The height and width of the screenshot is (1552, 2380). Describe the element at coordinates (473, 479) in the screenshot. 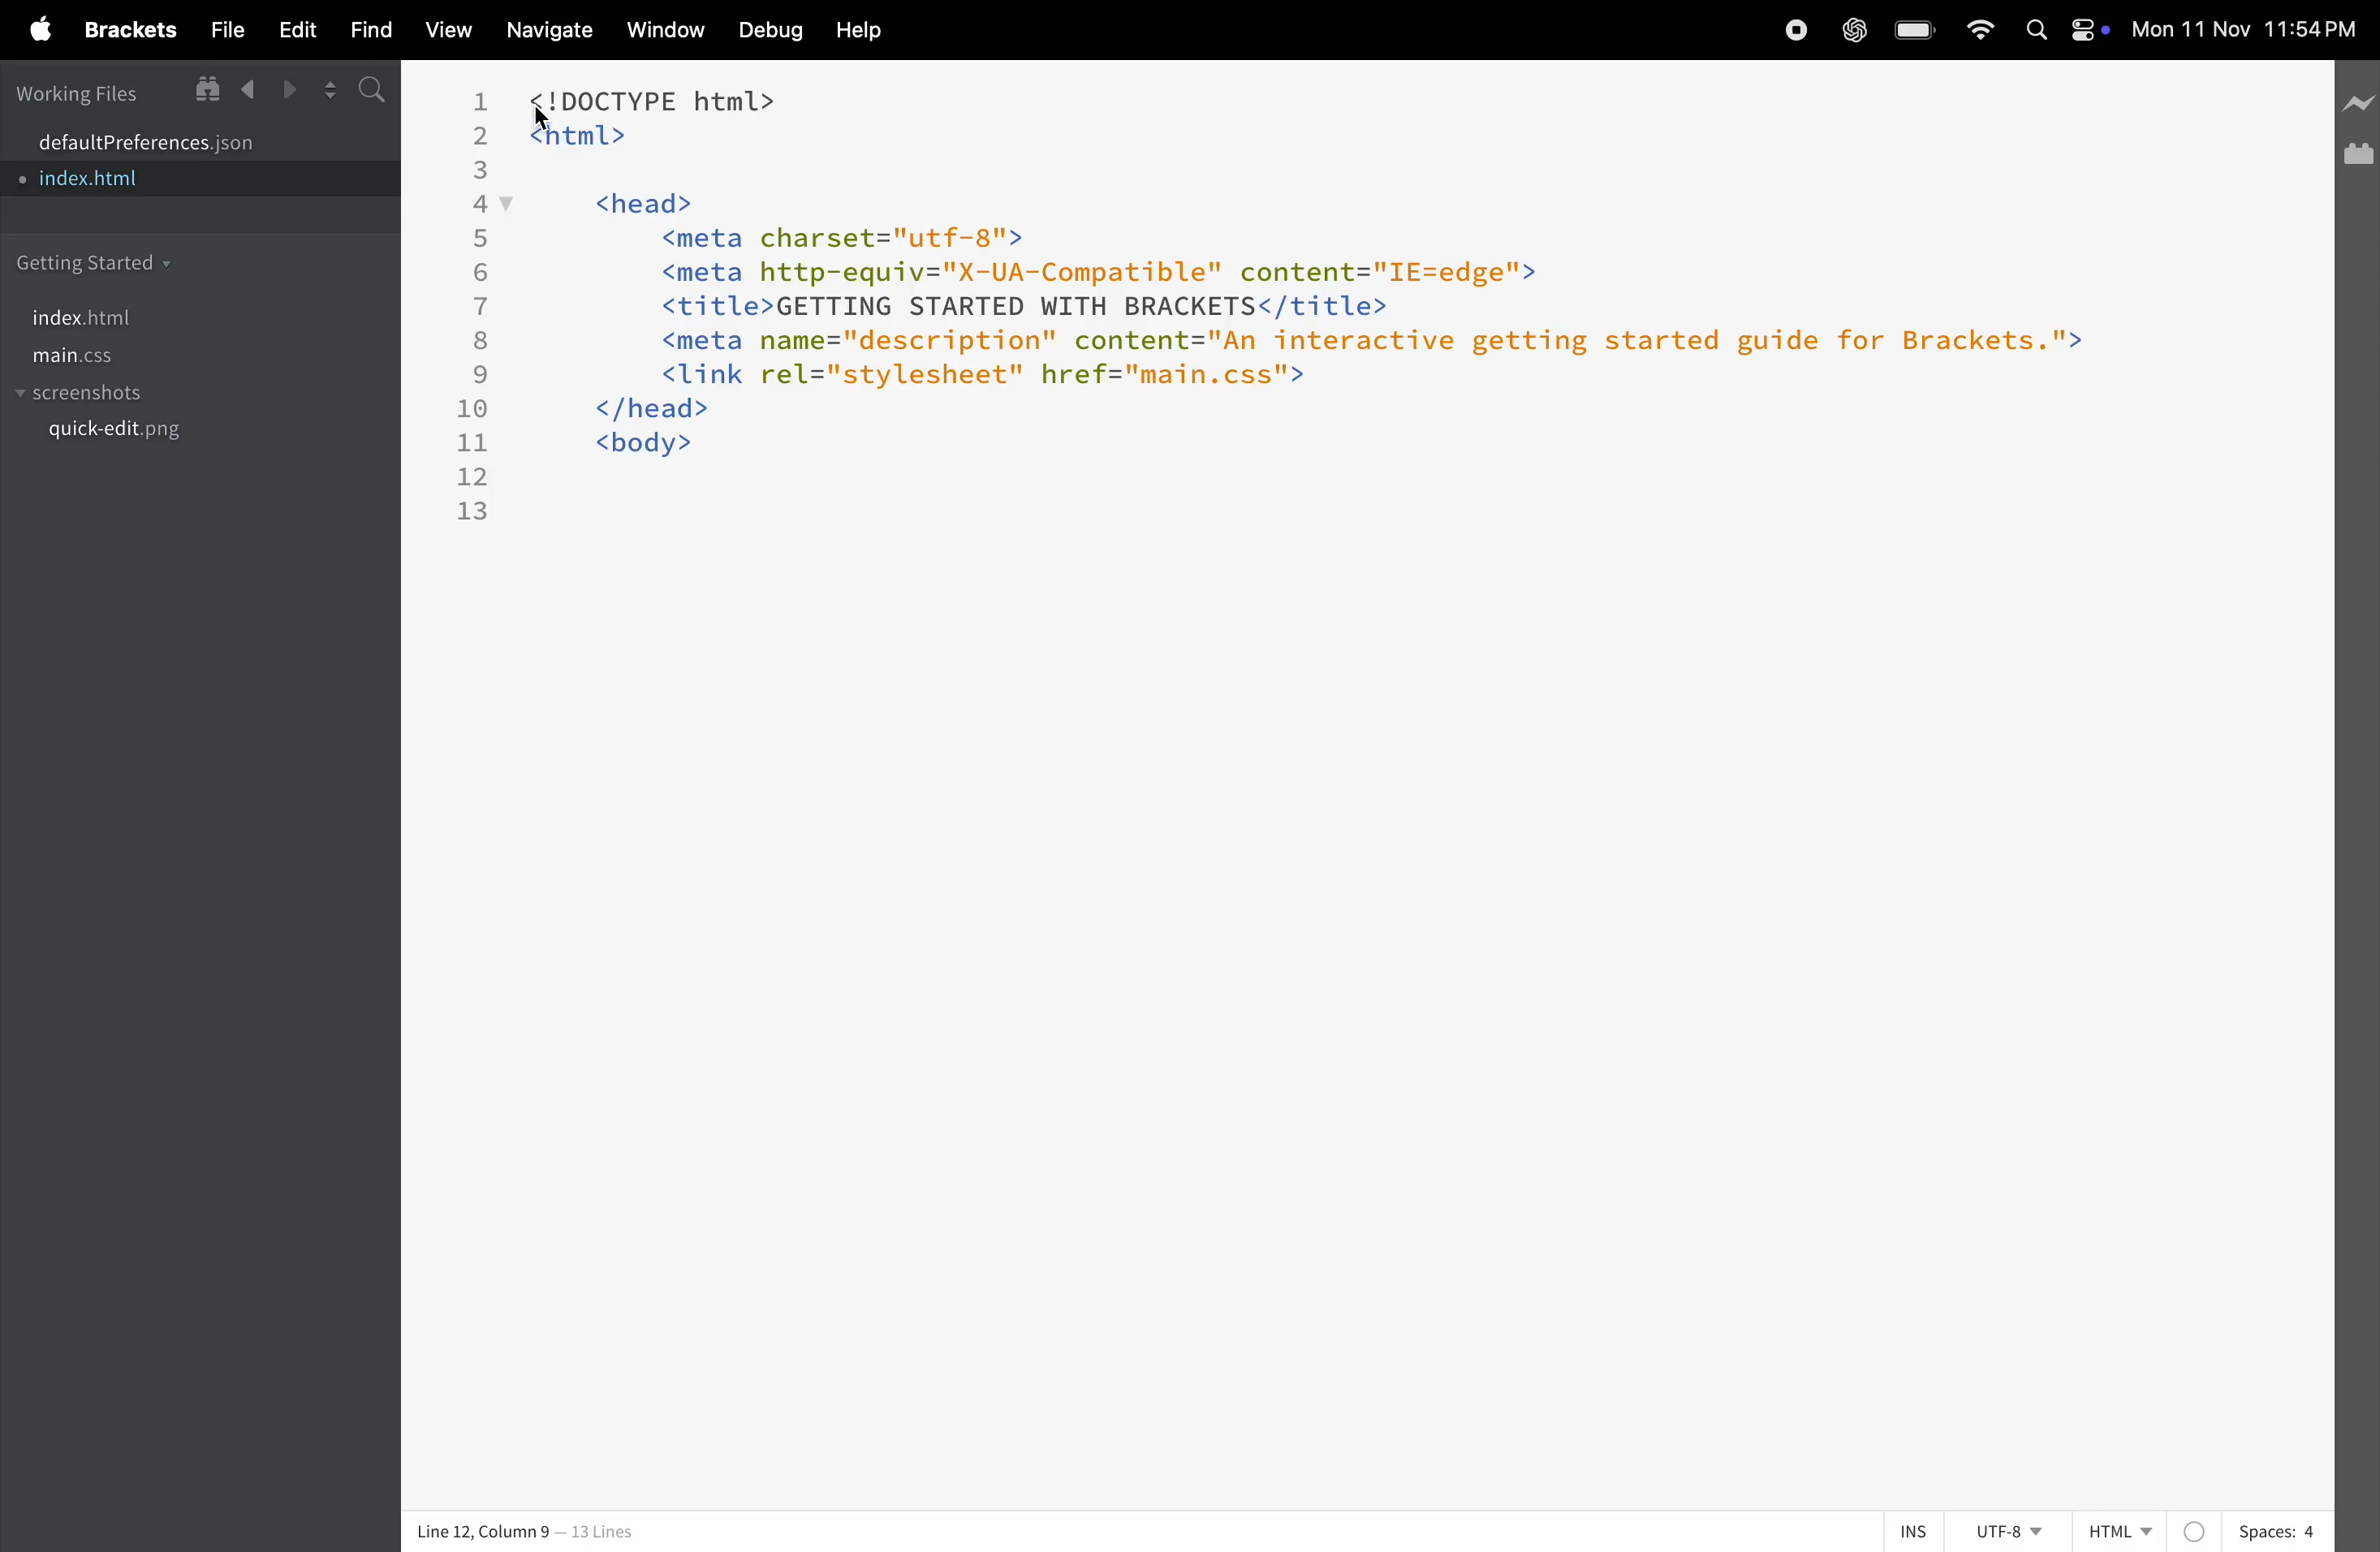

I see `12` at that location.